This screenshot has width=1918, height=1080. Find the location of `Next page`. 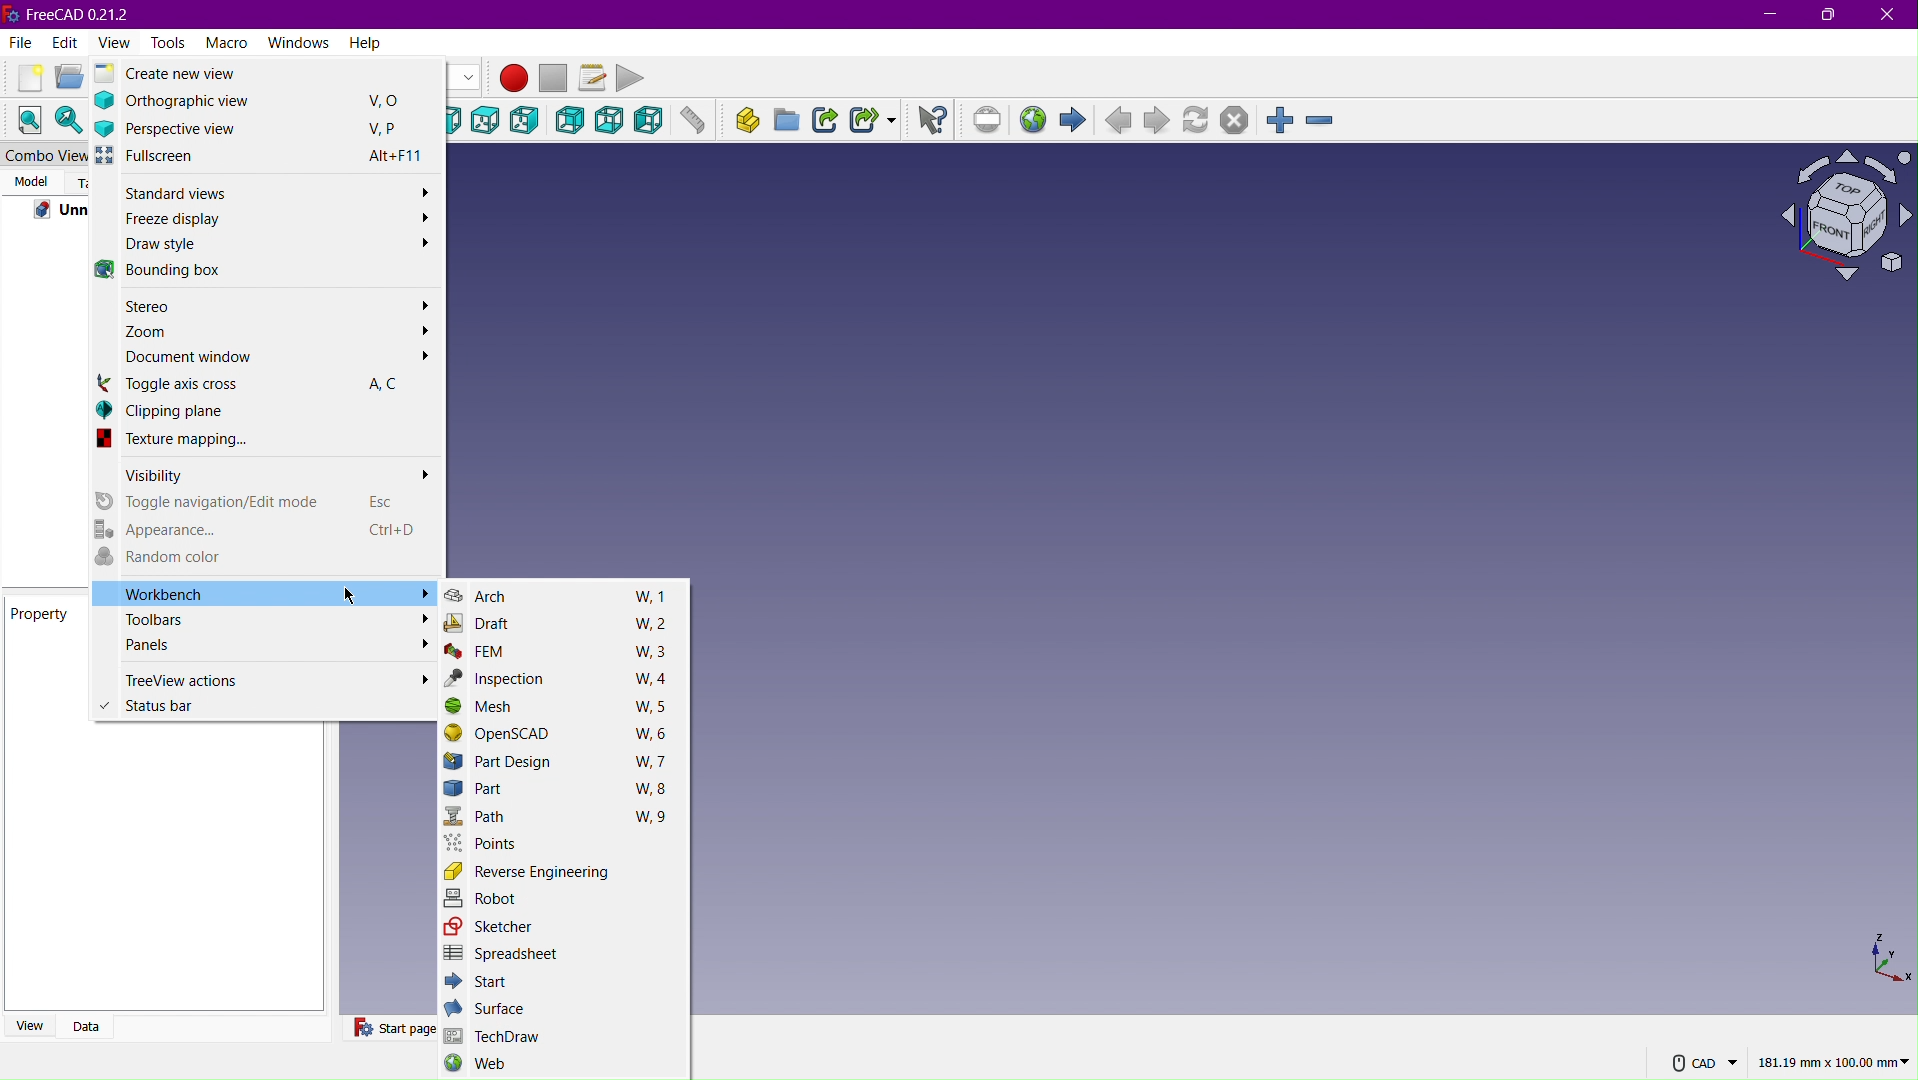

Next page is located at coordinates (1155, 121).